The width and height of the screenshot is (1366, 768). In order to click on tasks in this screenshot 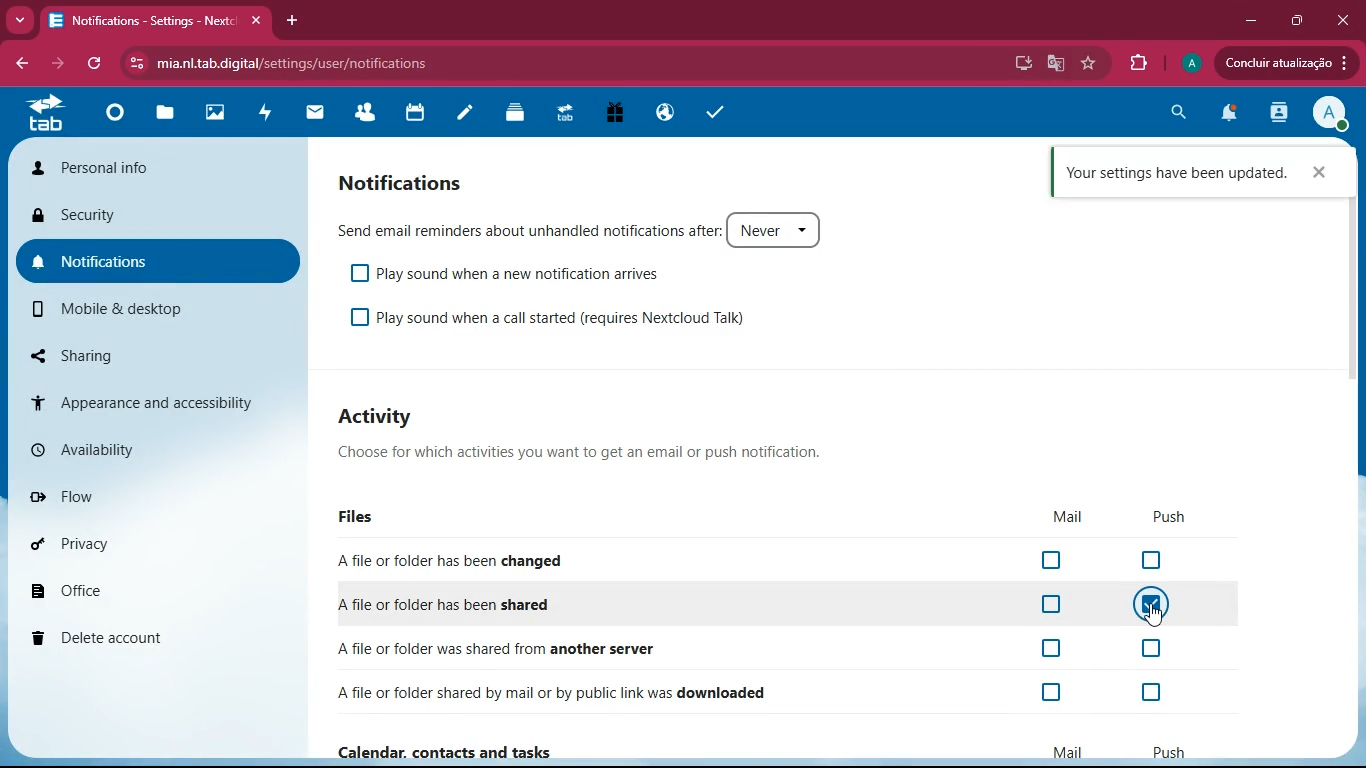, I will do `click(715, 111)`.